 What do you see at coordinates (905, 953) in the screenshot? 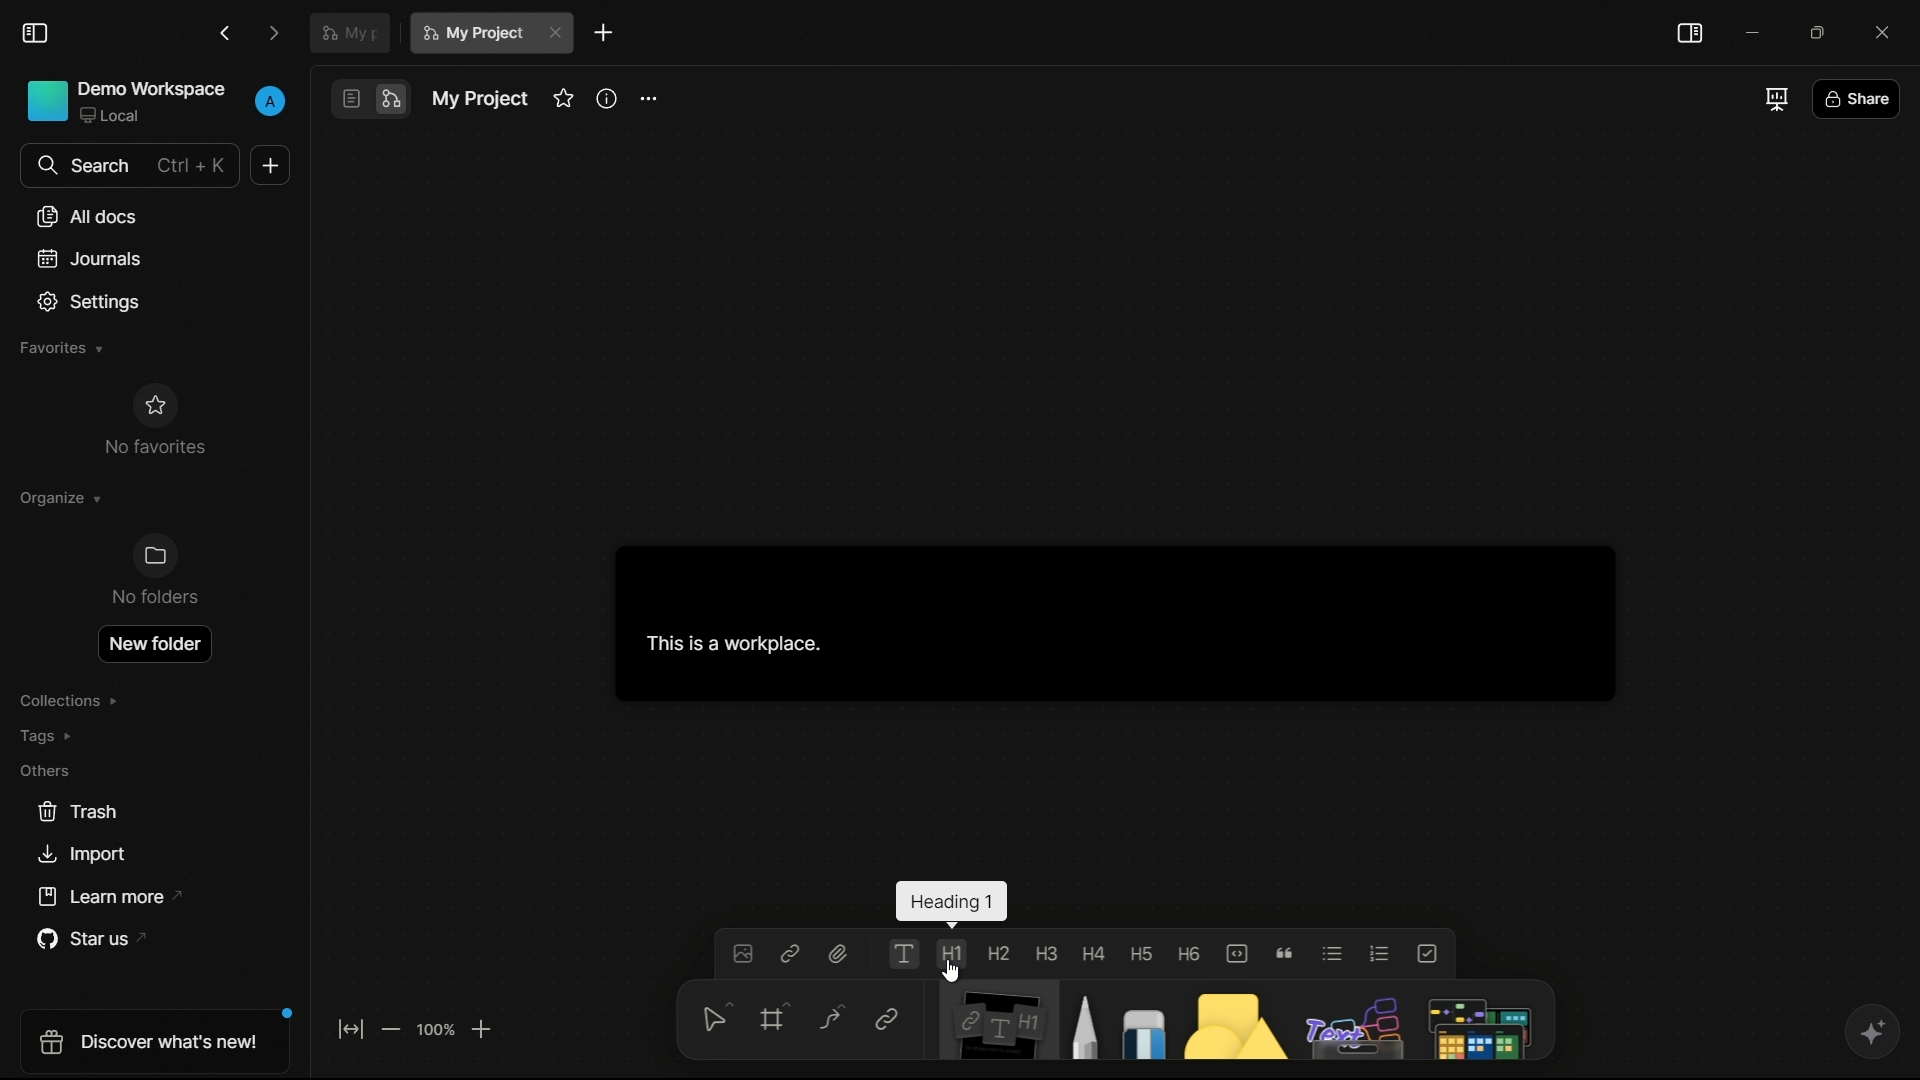
I see `text` at bounding box center [905, 953].